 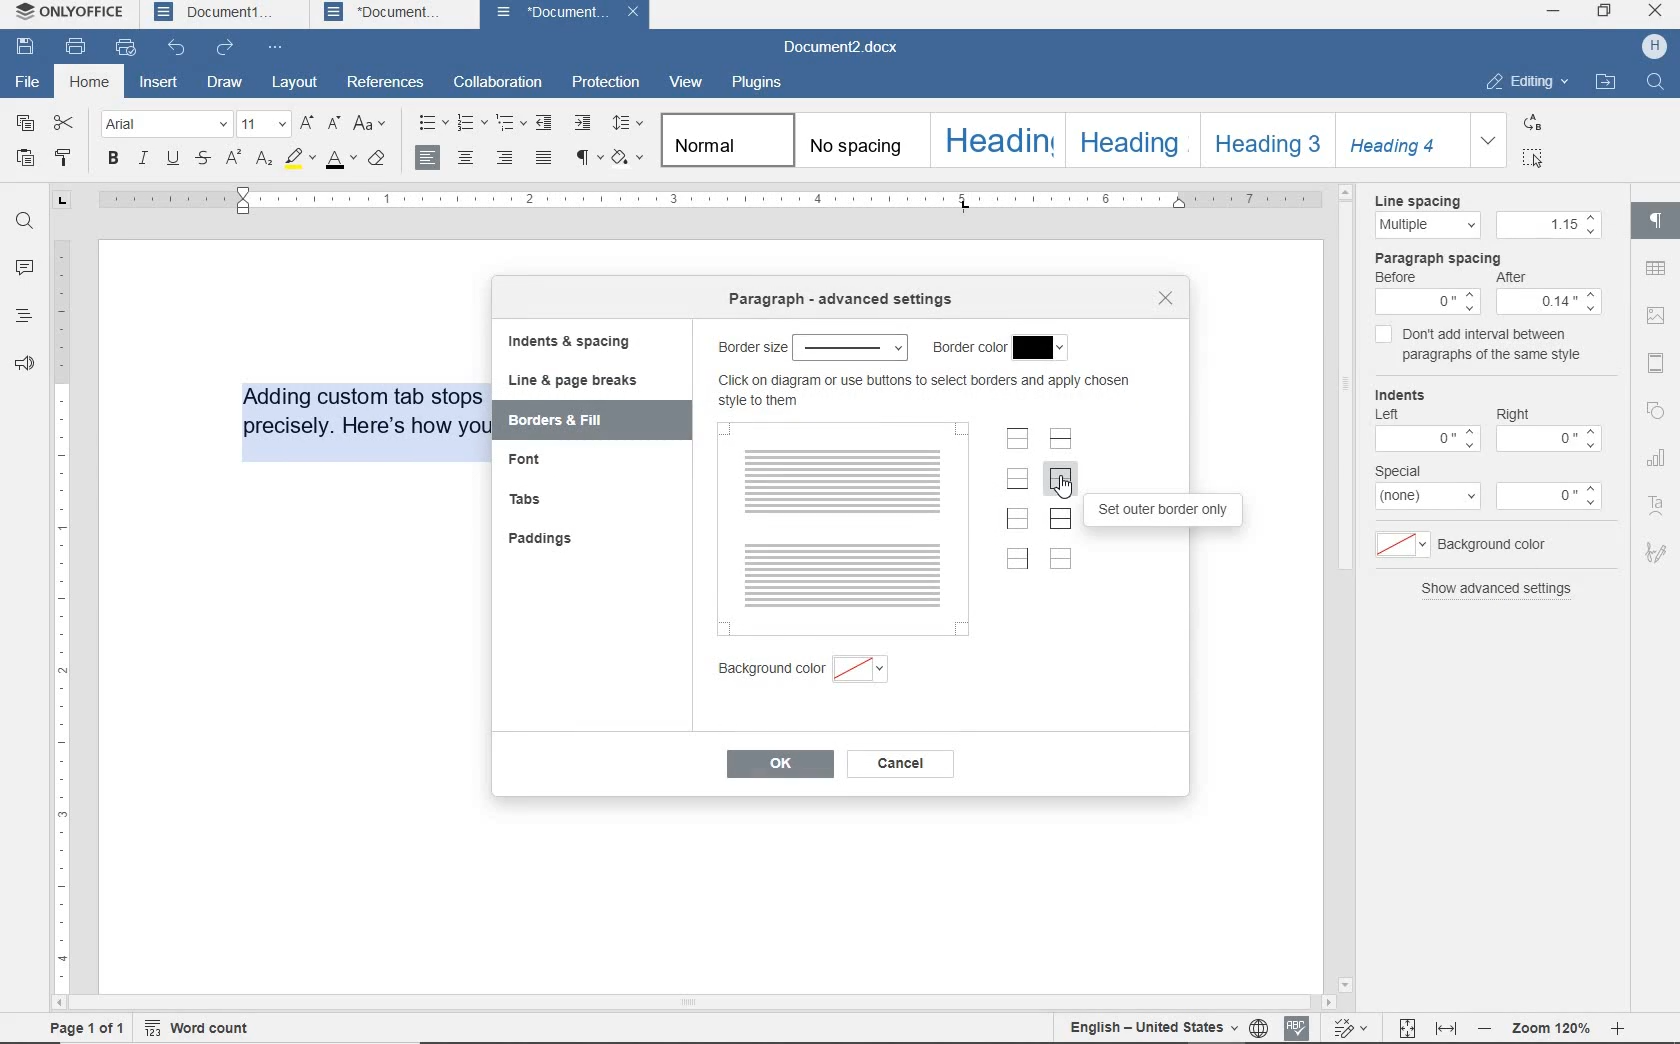 What do you see at coordinates (626, 158) in the screenshot?
I see `shading` at bounding box center [626, 158].